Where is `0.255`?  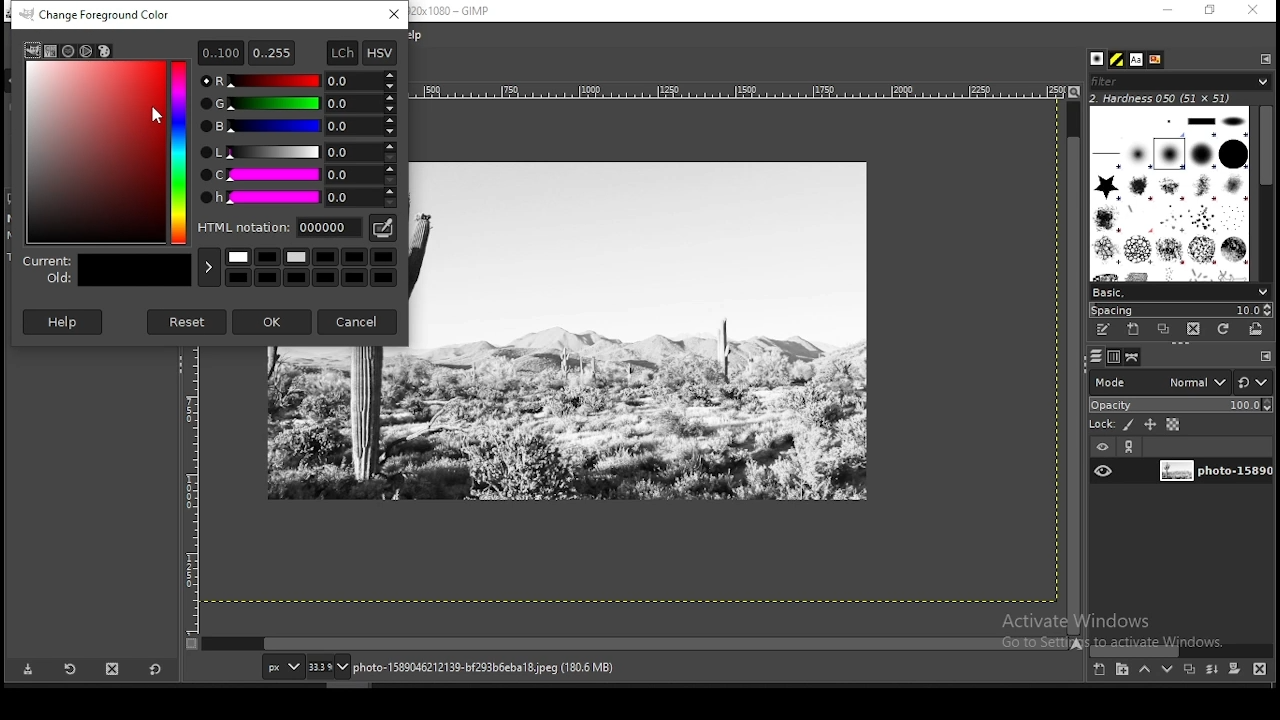 0.255 is located at coordinates (273, 52).